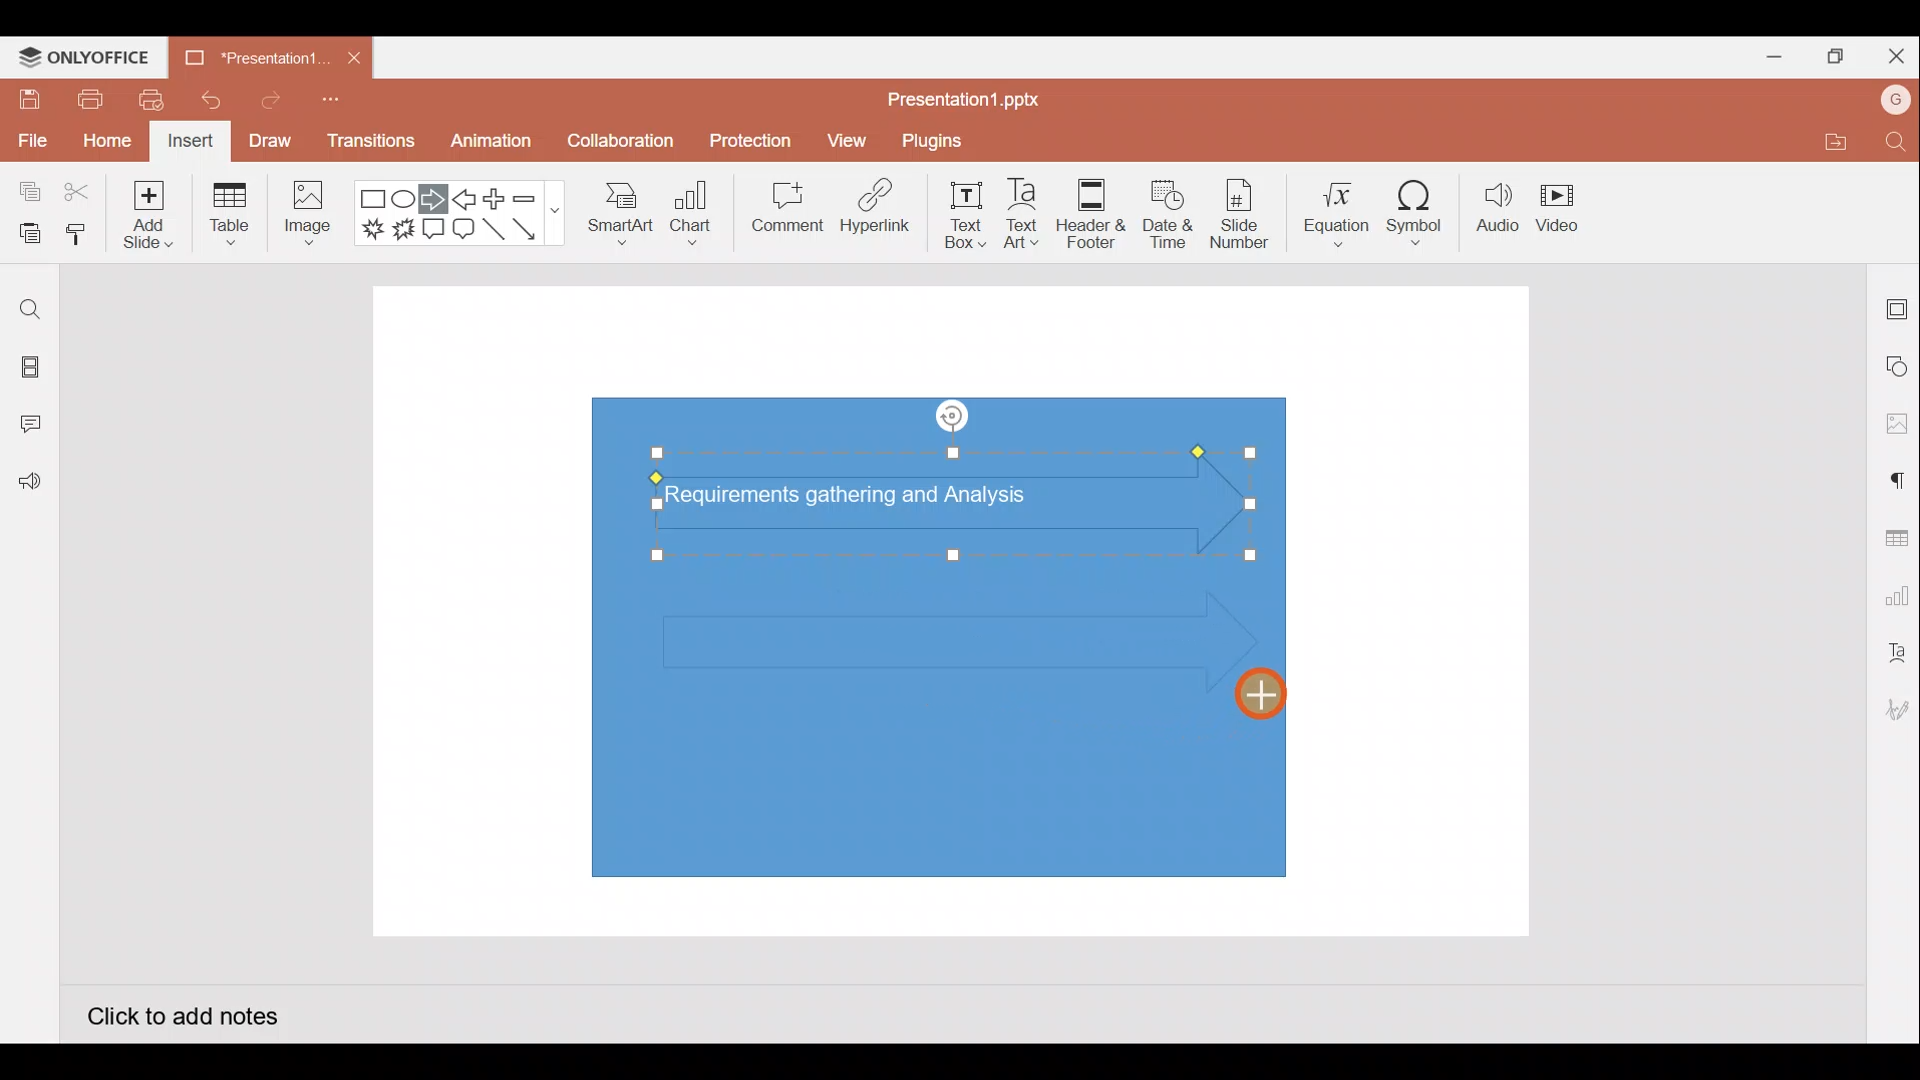 This screenshot has height=1080, width=1920. I want to click on Cursor on inserted right arrow, so click(1254, 689).